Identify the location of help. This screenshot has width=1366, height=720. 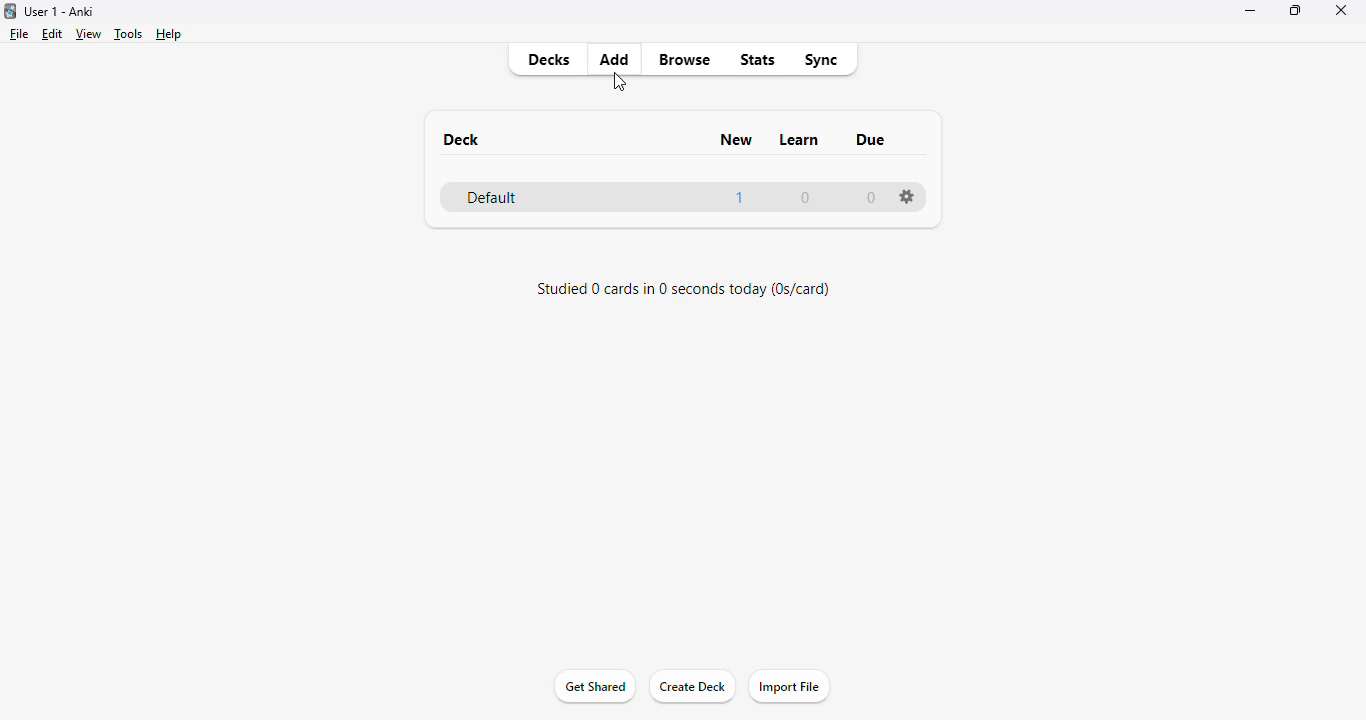
(169, 34).